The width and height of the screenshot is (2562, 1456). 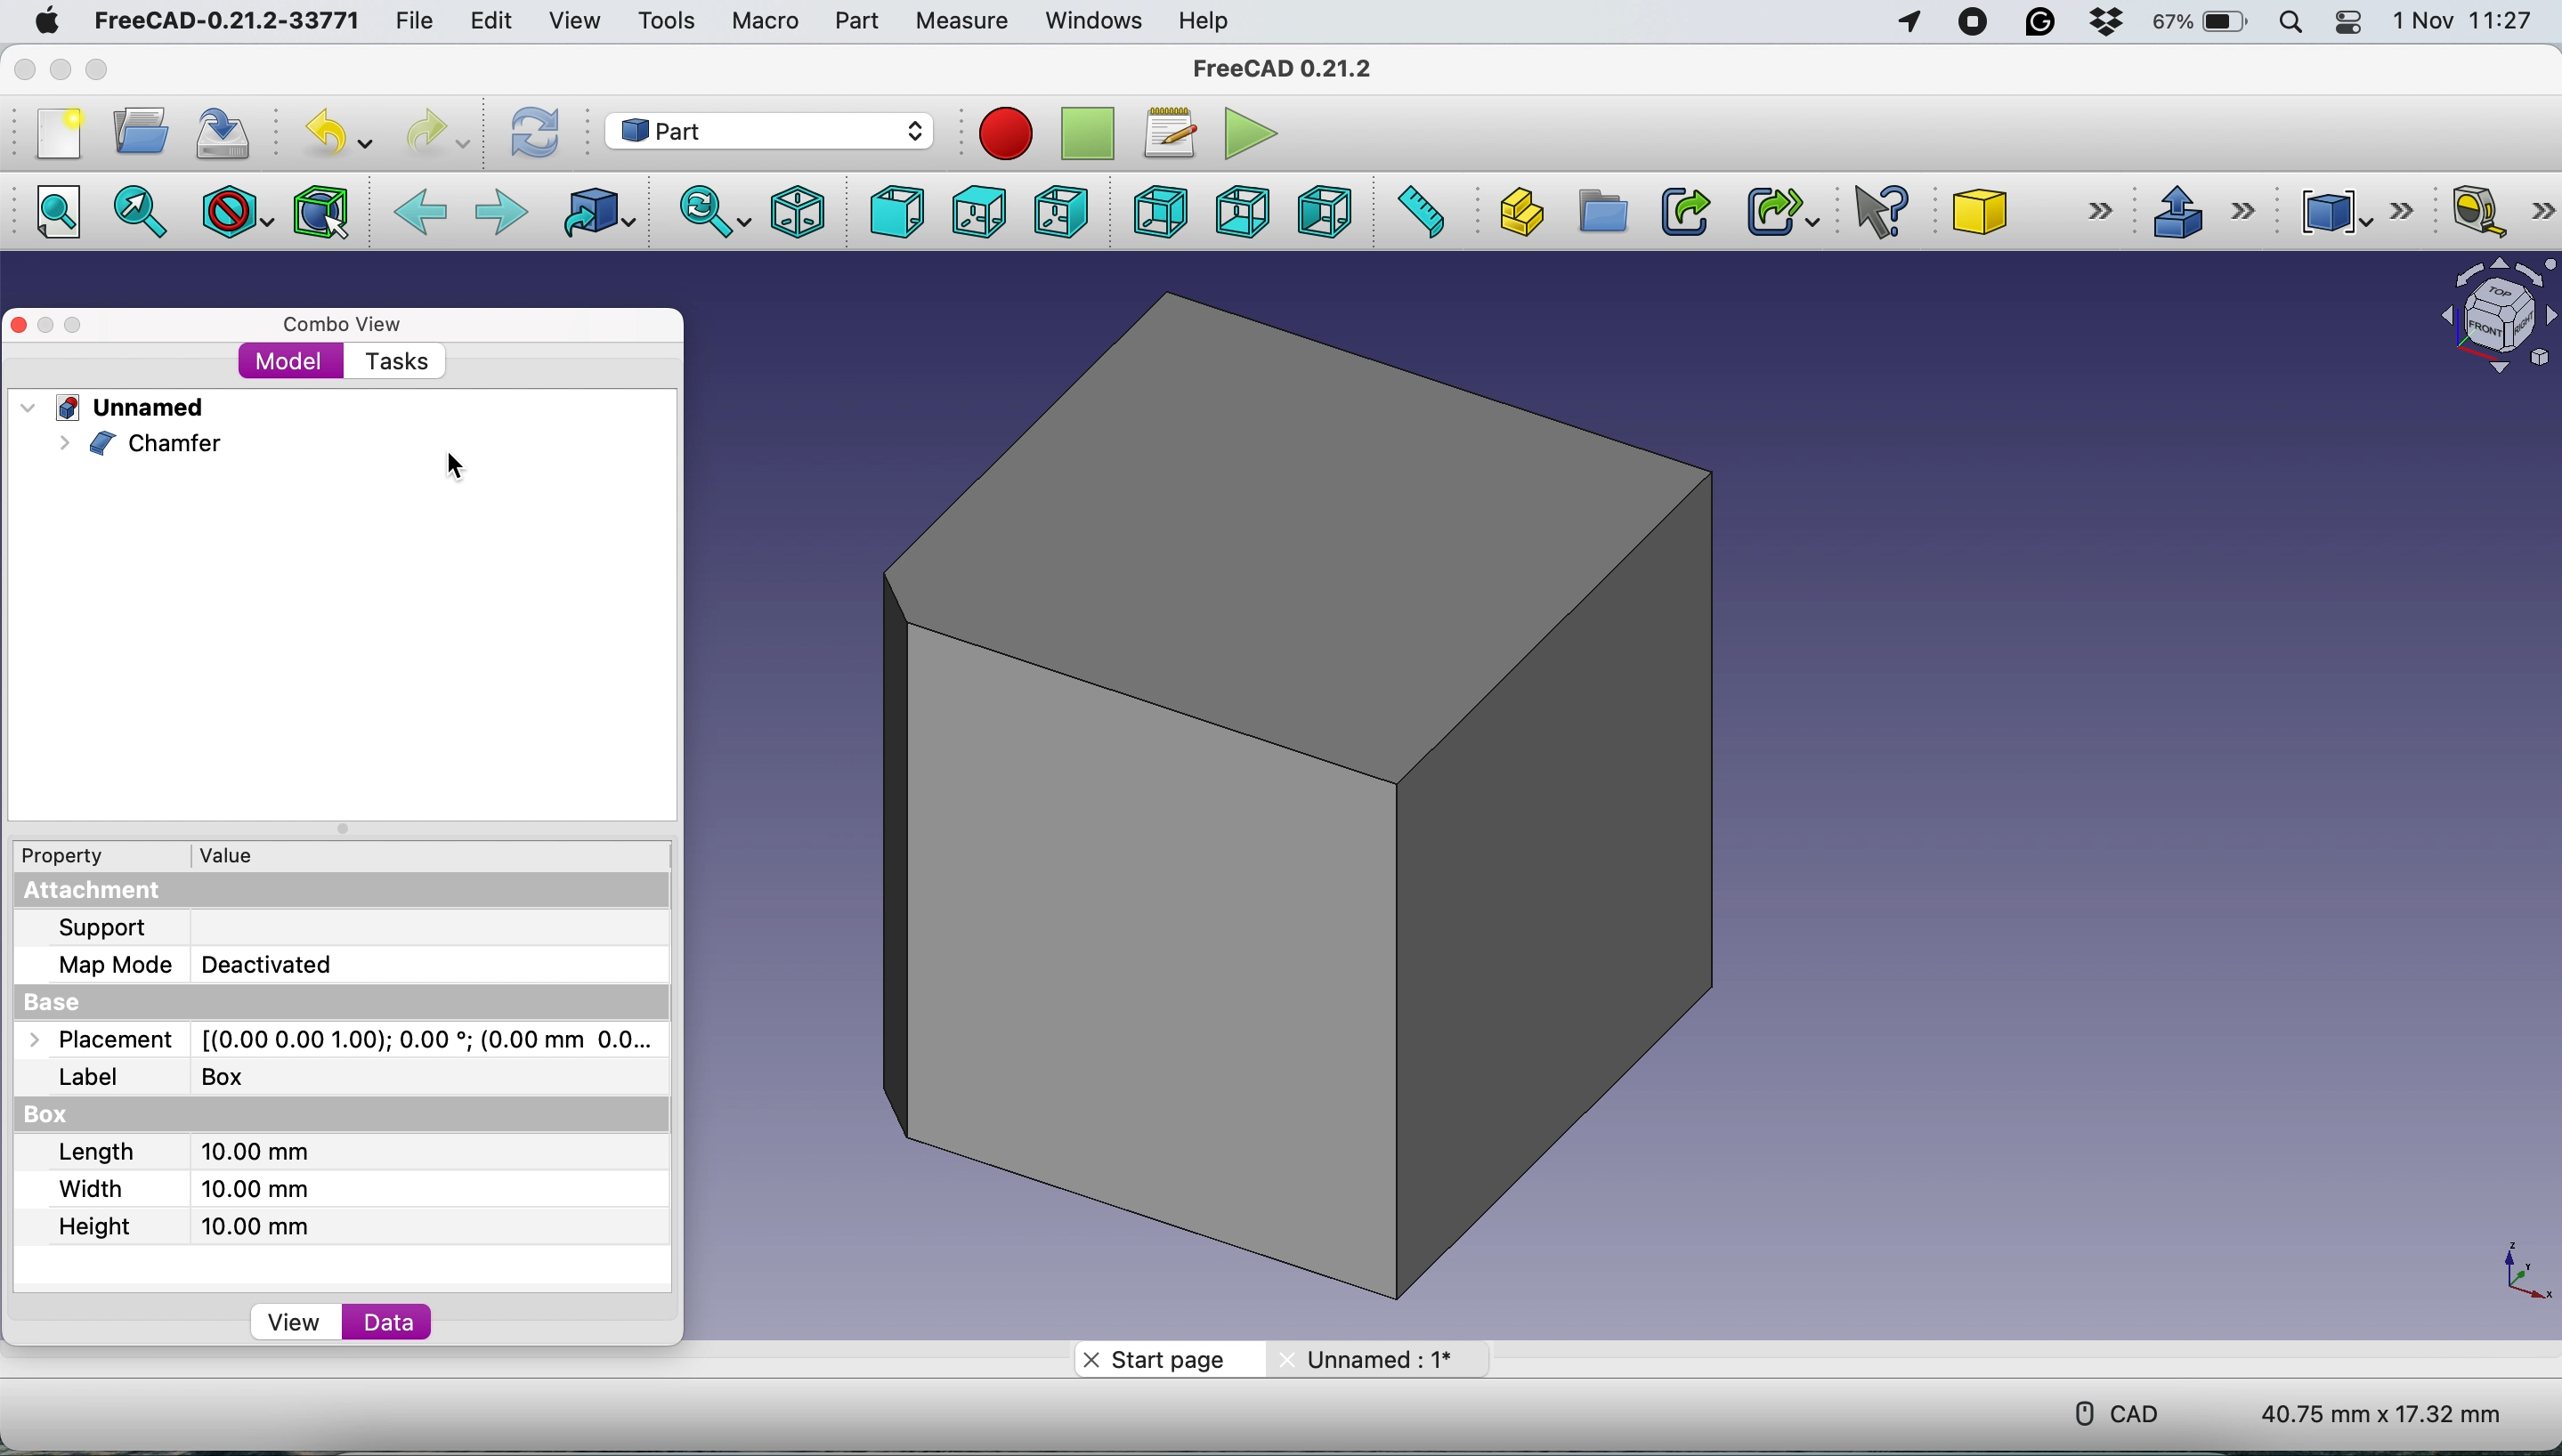 I want to click on box, so click(x=101, y=1117).